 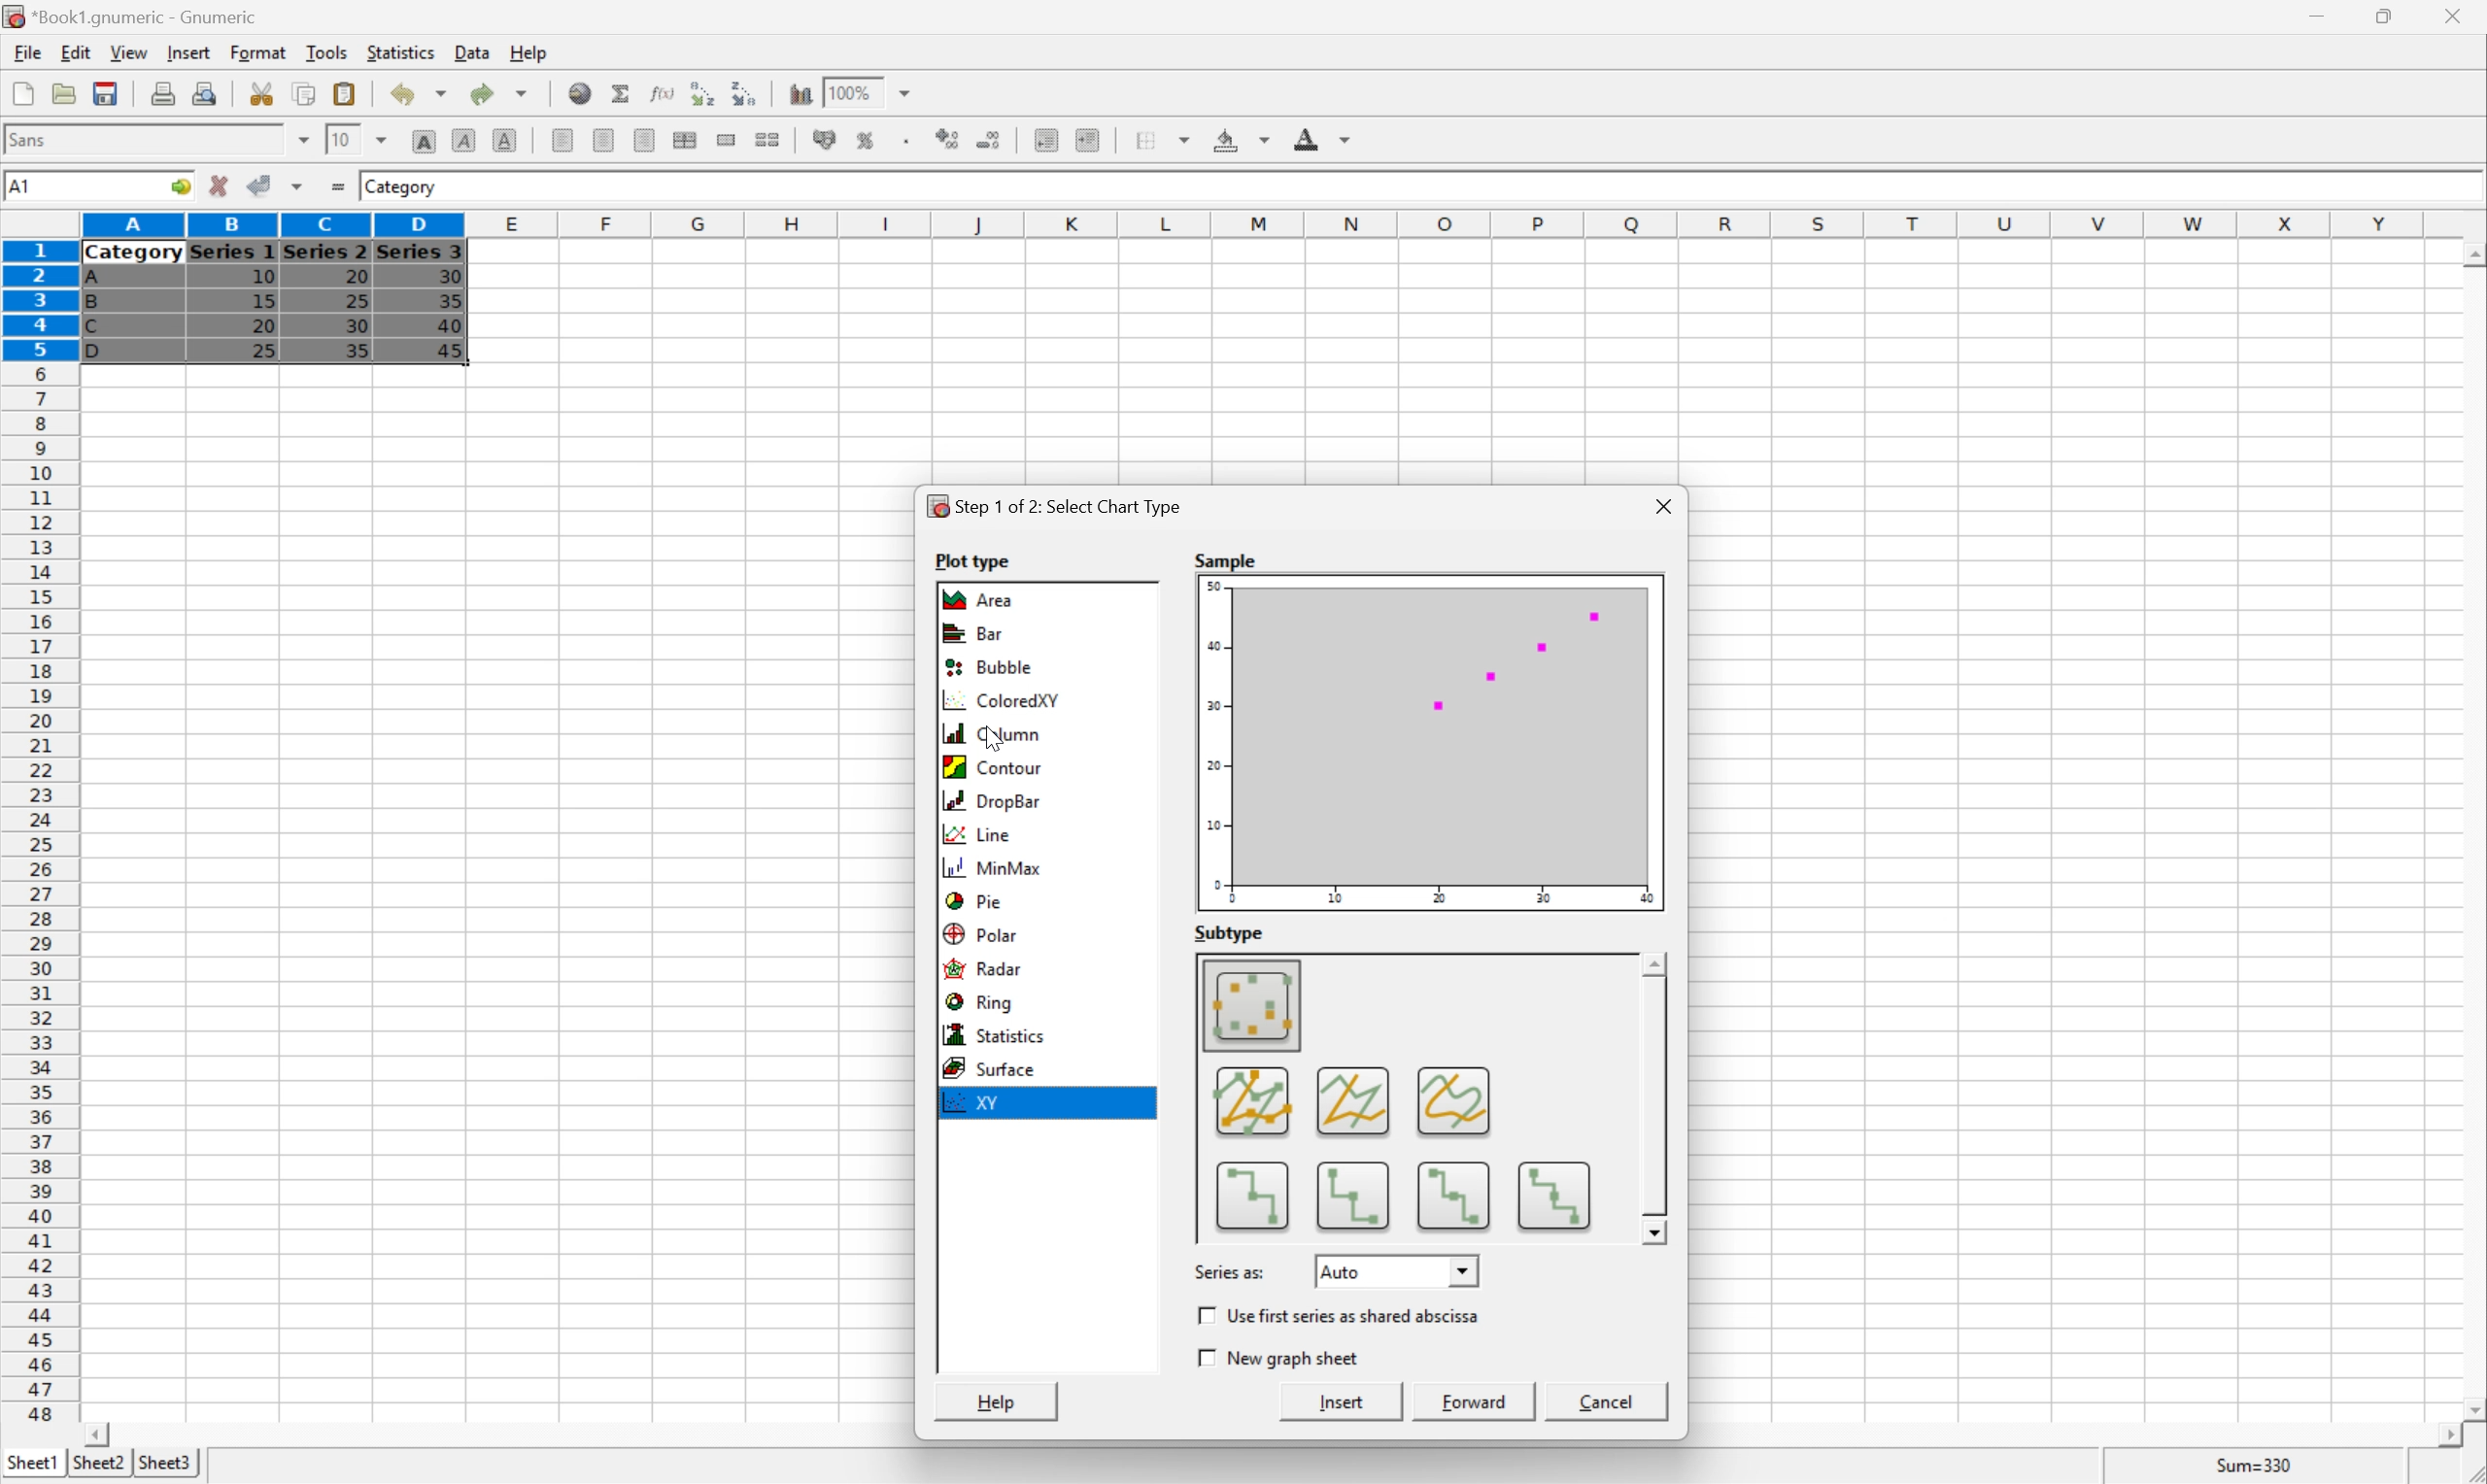 I want to click on Bold, so click(x=425, y=138).